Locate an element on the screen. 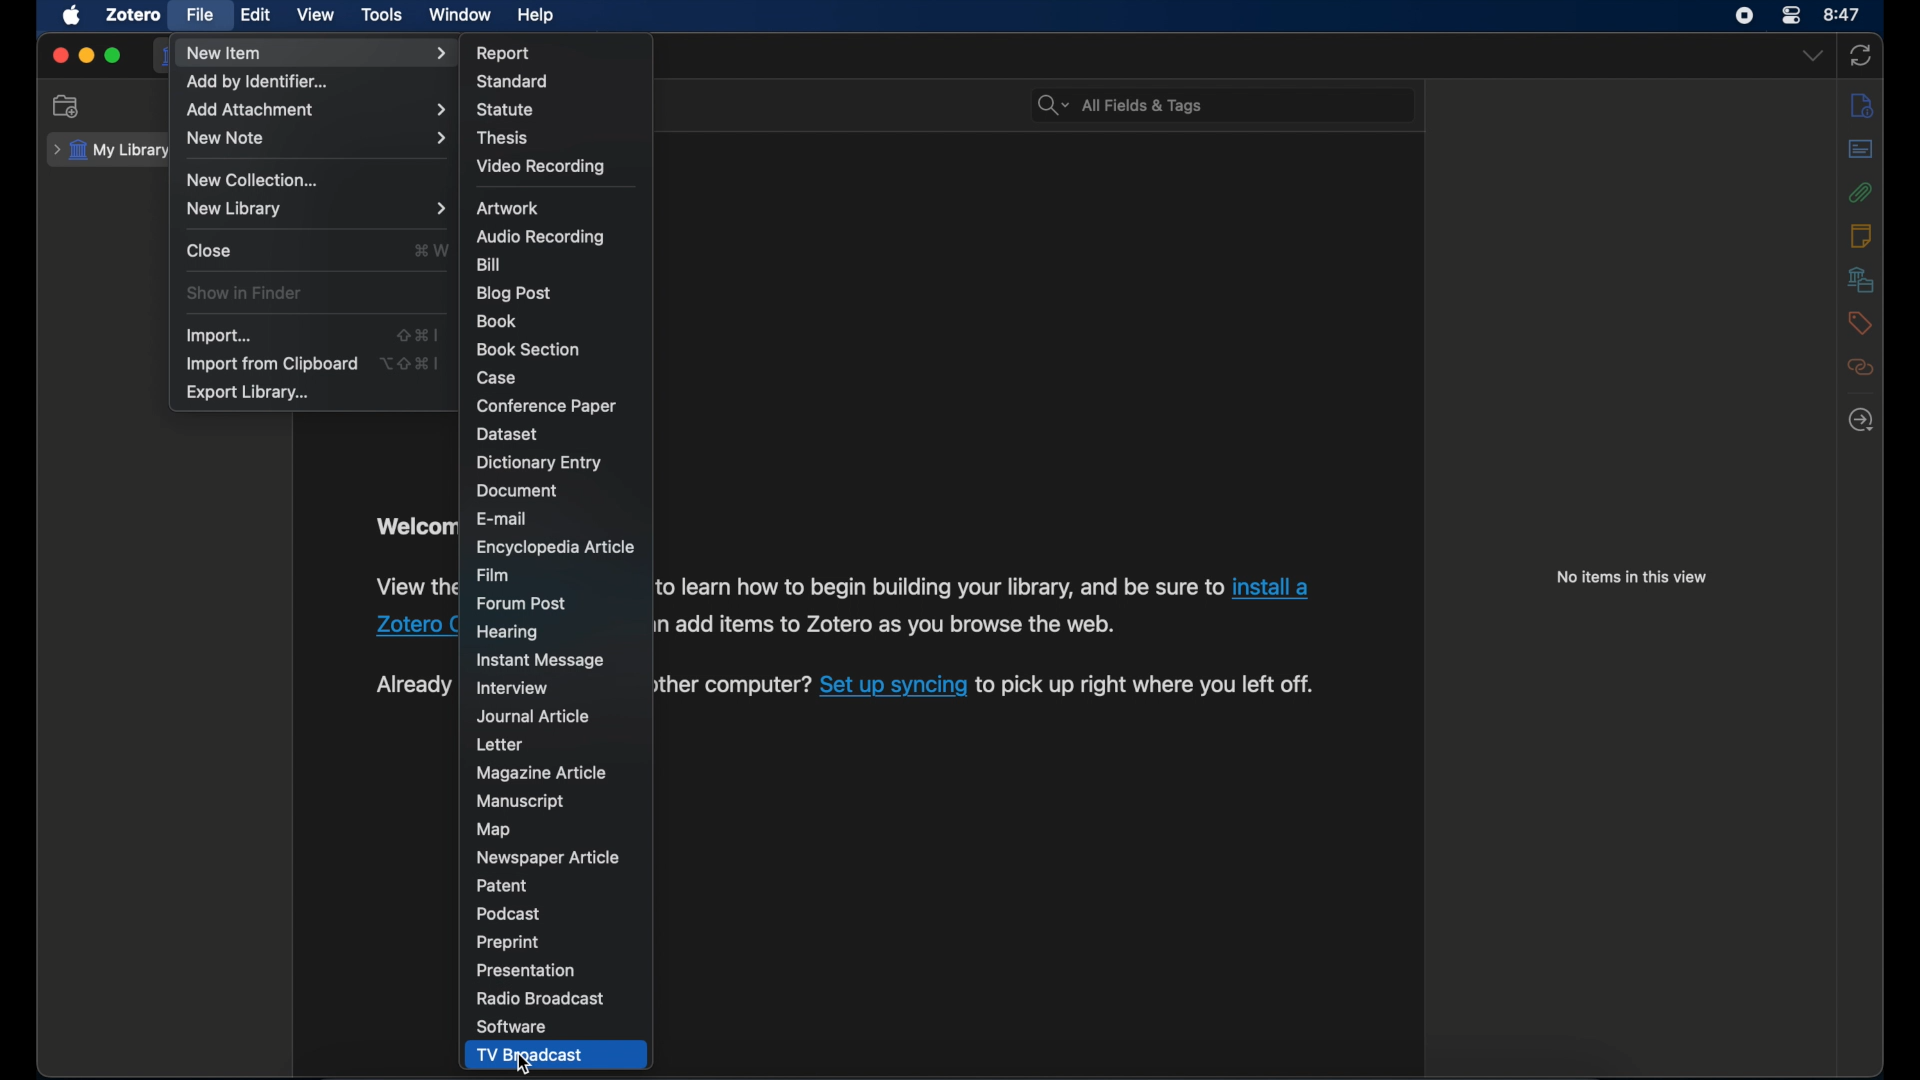 The height and width of the screenshot is (1080, 1920). shortcut is located at coordinates (415, 334).